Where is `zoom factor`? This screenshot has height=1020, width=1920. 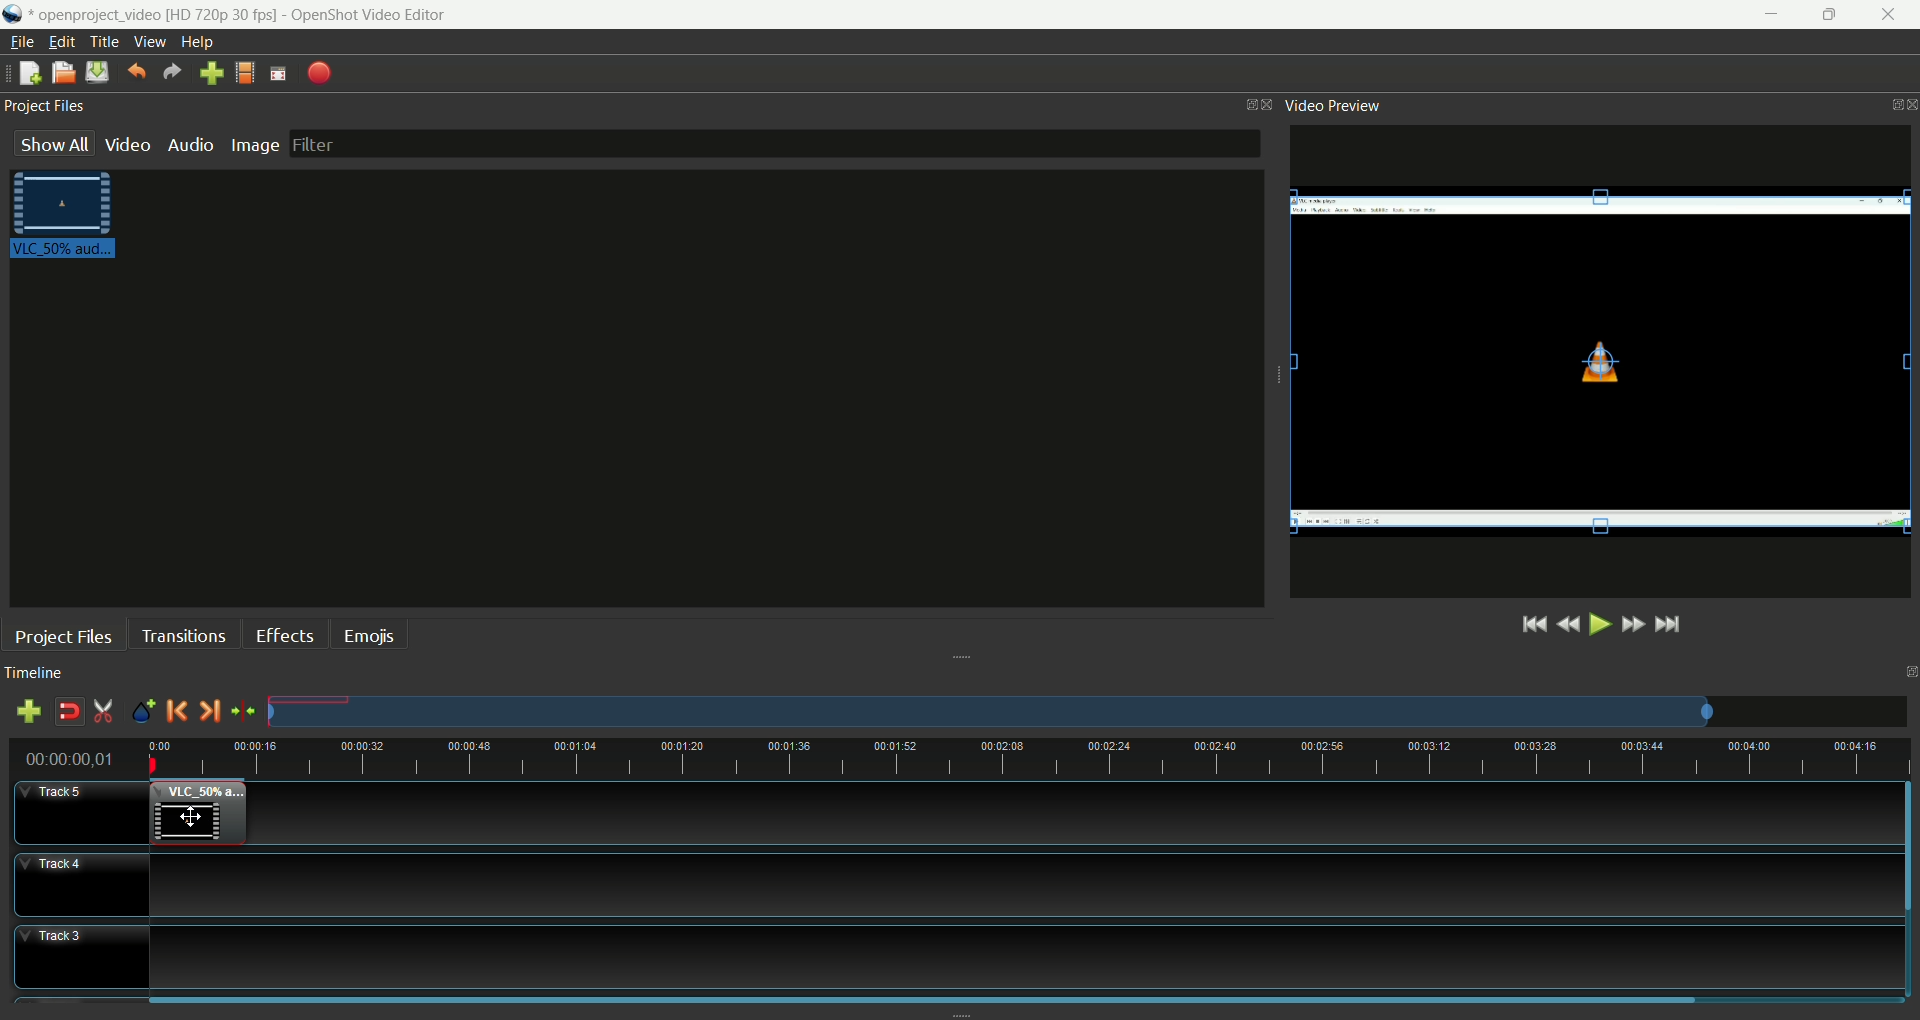
zoom factor is located at coordinates (1088, 712).